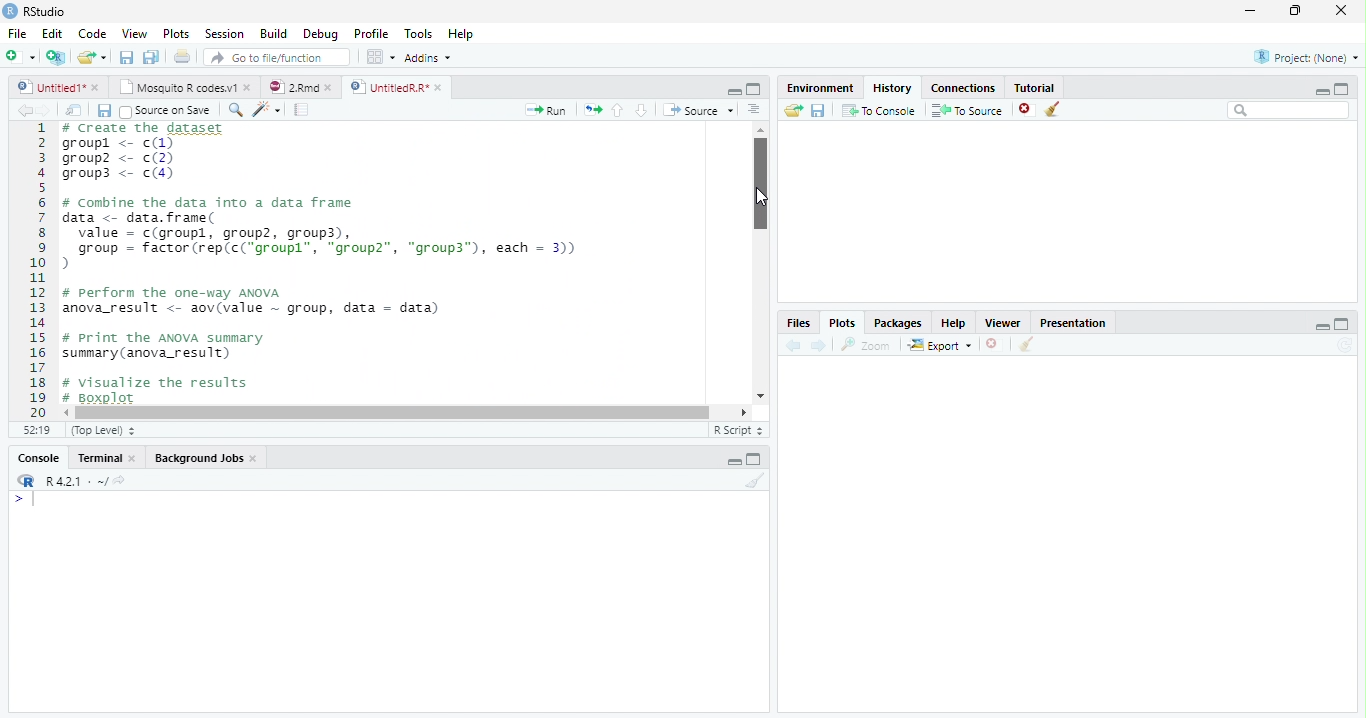  What do you see at coordinates (52, 111) in the screenshot?
I see `Next` at bounding box center [52, 111].